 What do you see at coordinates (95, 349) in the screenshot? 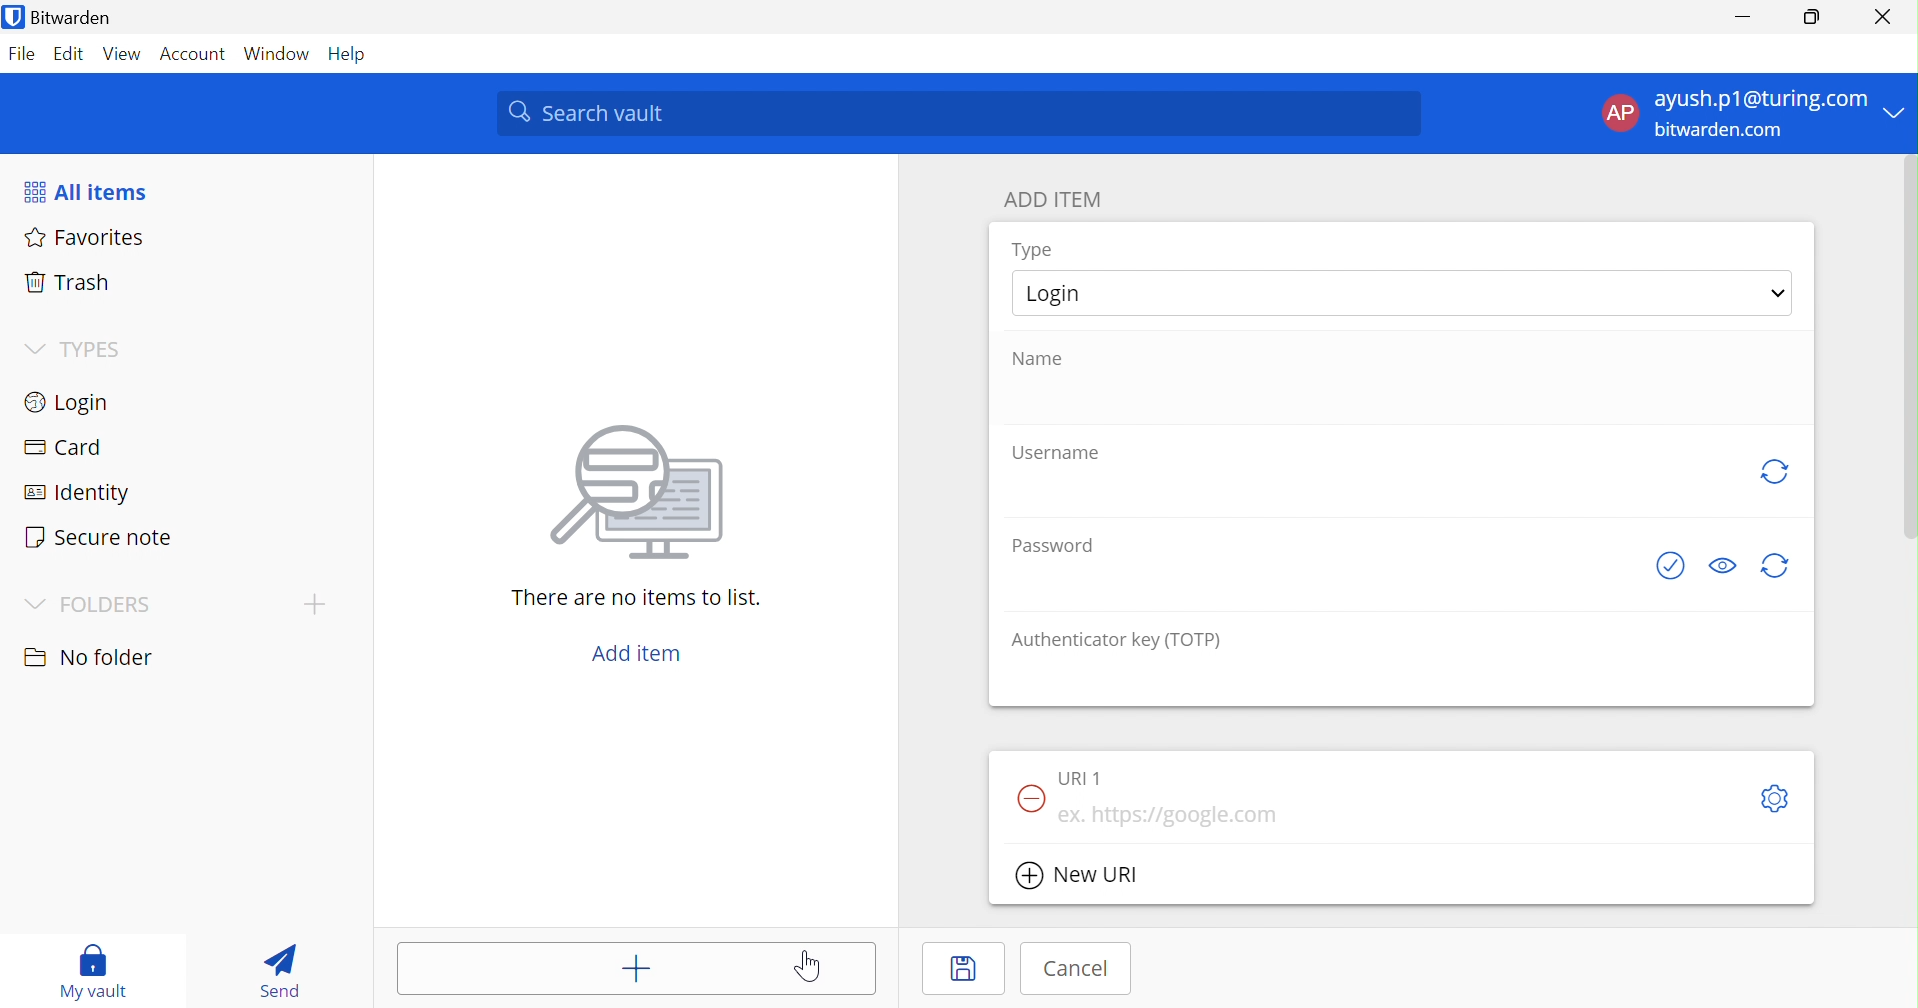
I see `TYPES` at bounding box center [95, 349].